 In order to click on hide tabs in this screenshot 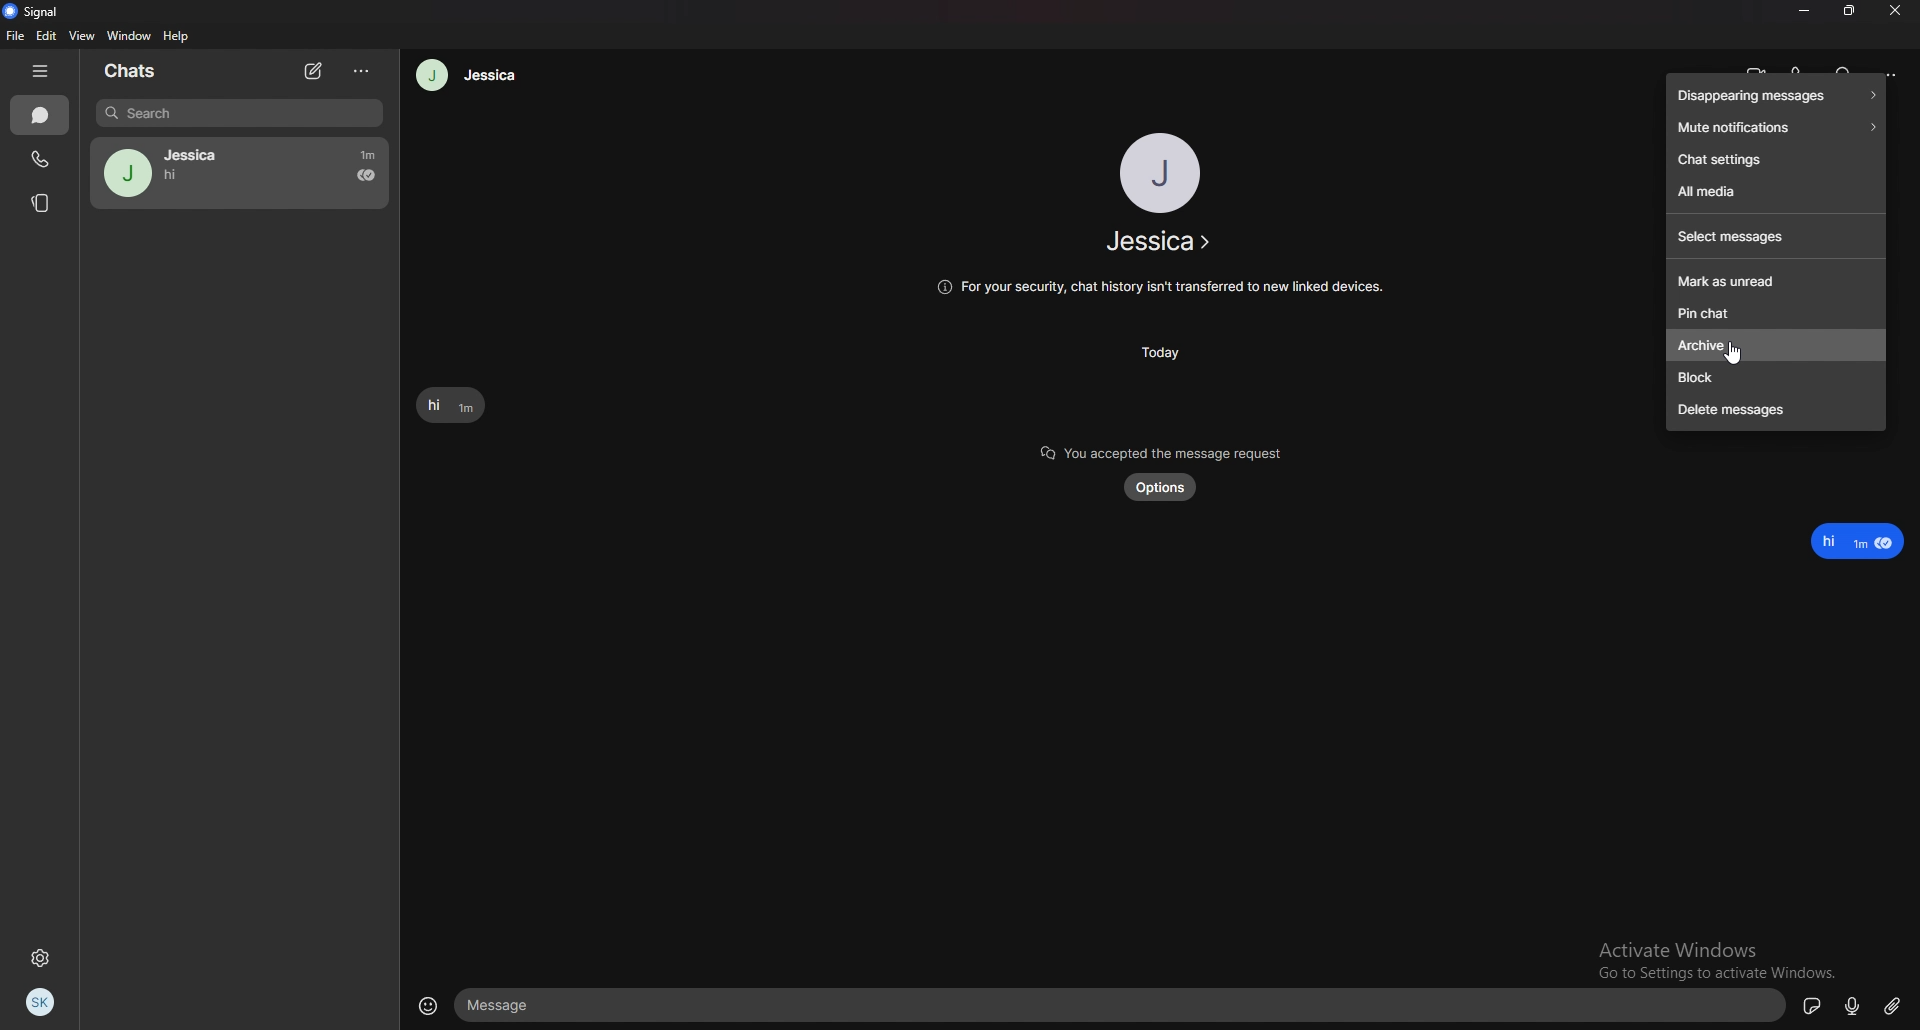, I will do `click(44, 72)`.